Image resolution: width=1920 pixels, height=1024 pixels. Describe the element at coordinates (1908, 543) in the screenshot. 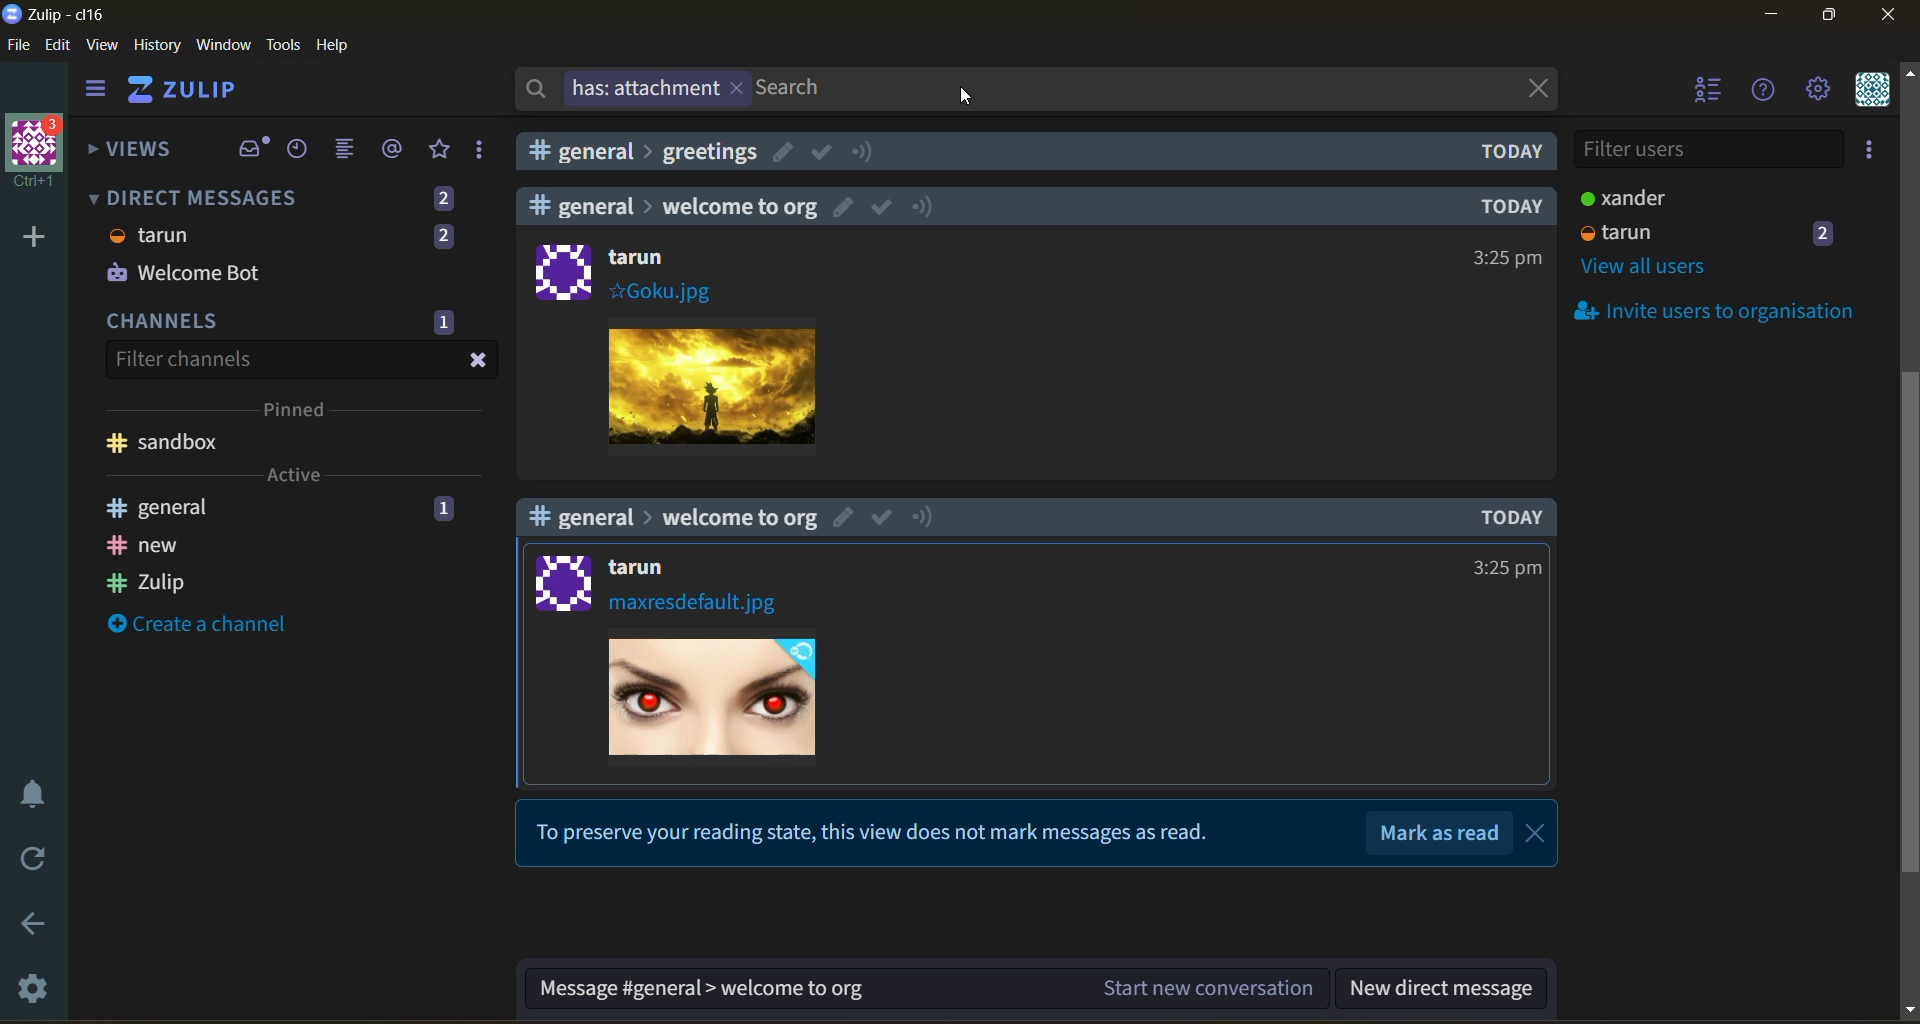

I see `scroll bar` at that location.